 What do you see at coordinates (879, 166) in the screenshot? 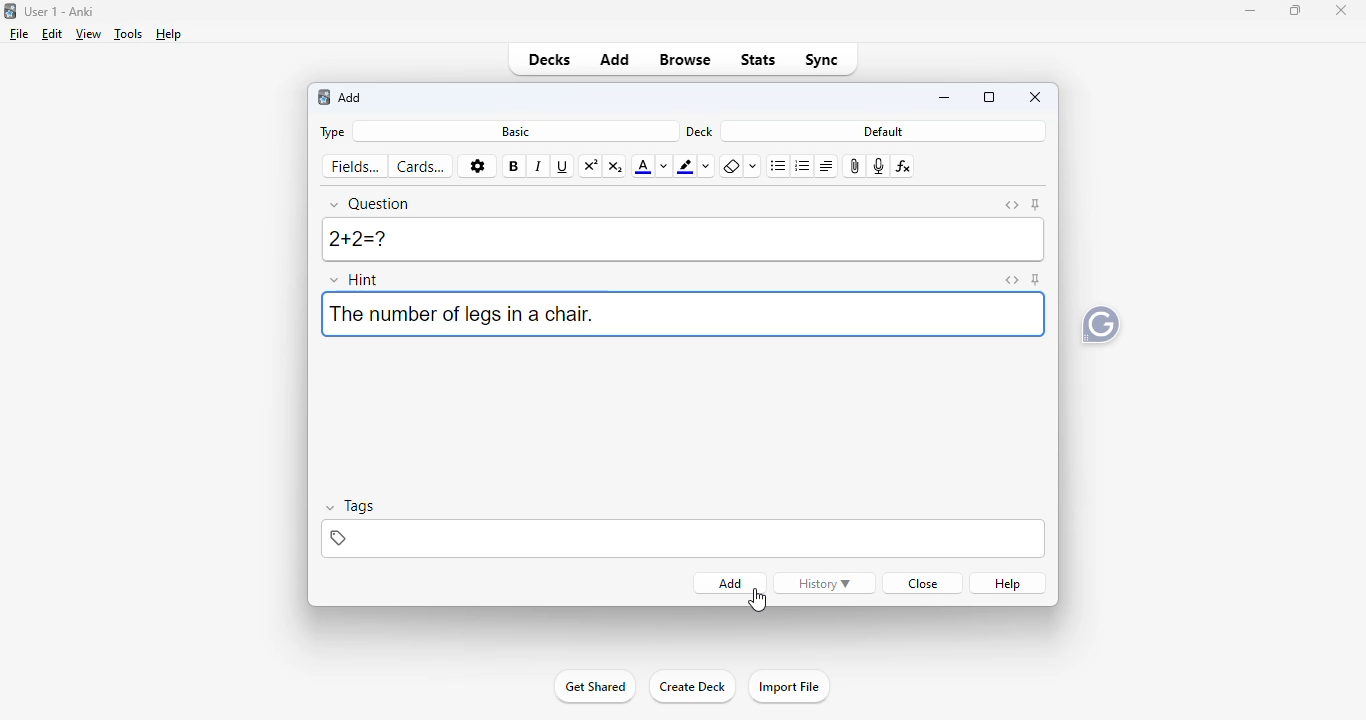
I see `record audio` at bounding box center [879, 166].